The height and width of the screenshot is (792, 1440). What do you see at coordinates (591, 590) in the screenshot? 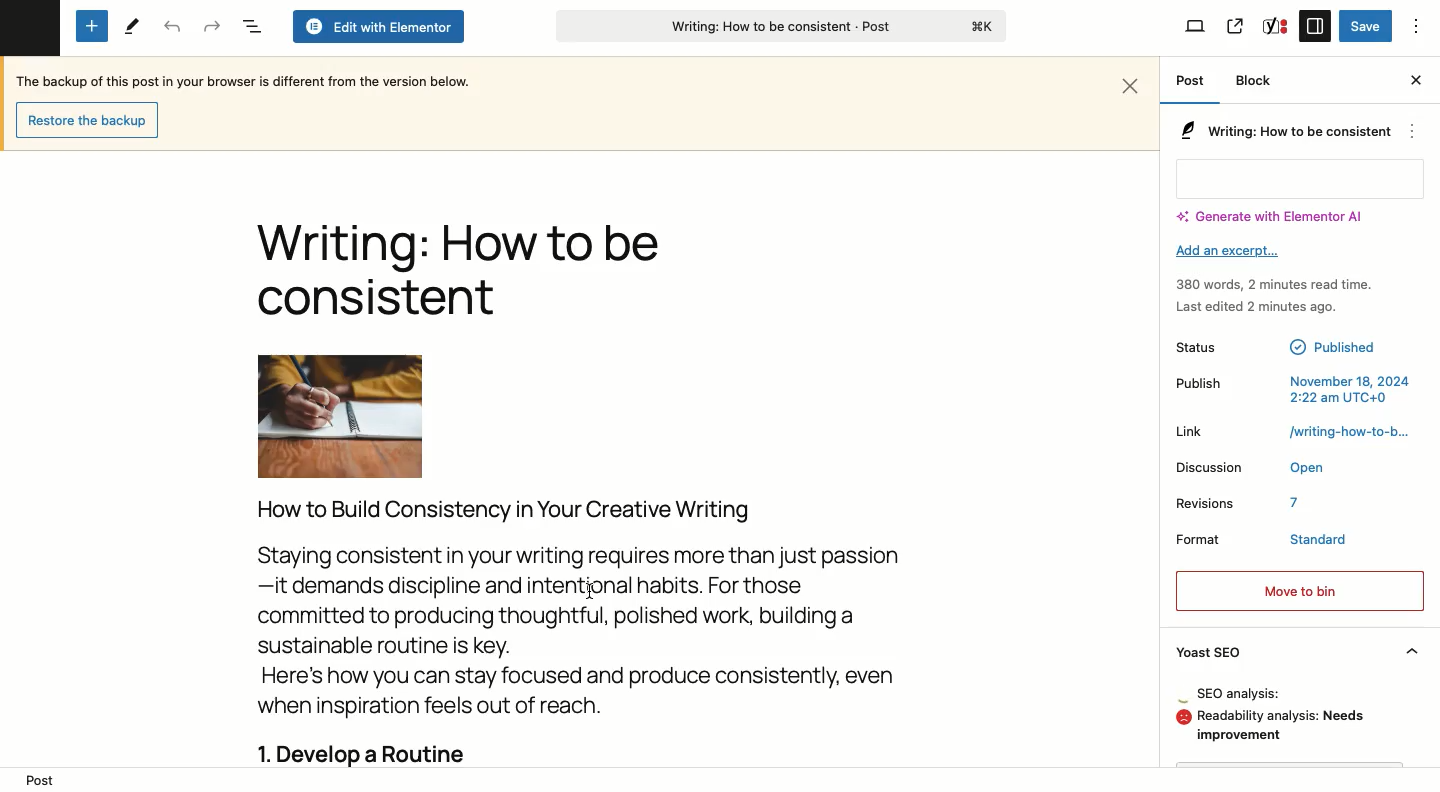
I see `Cursor` at bounding box center [591, 590].